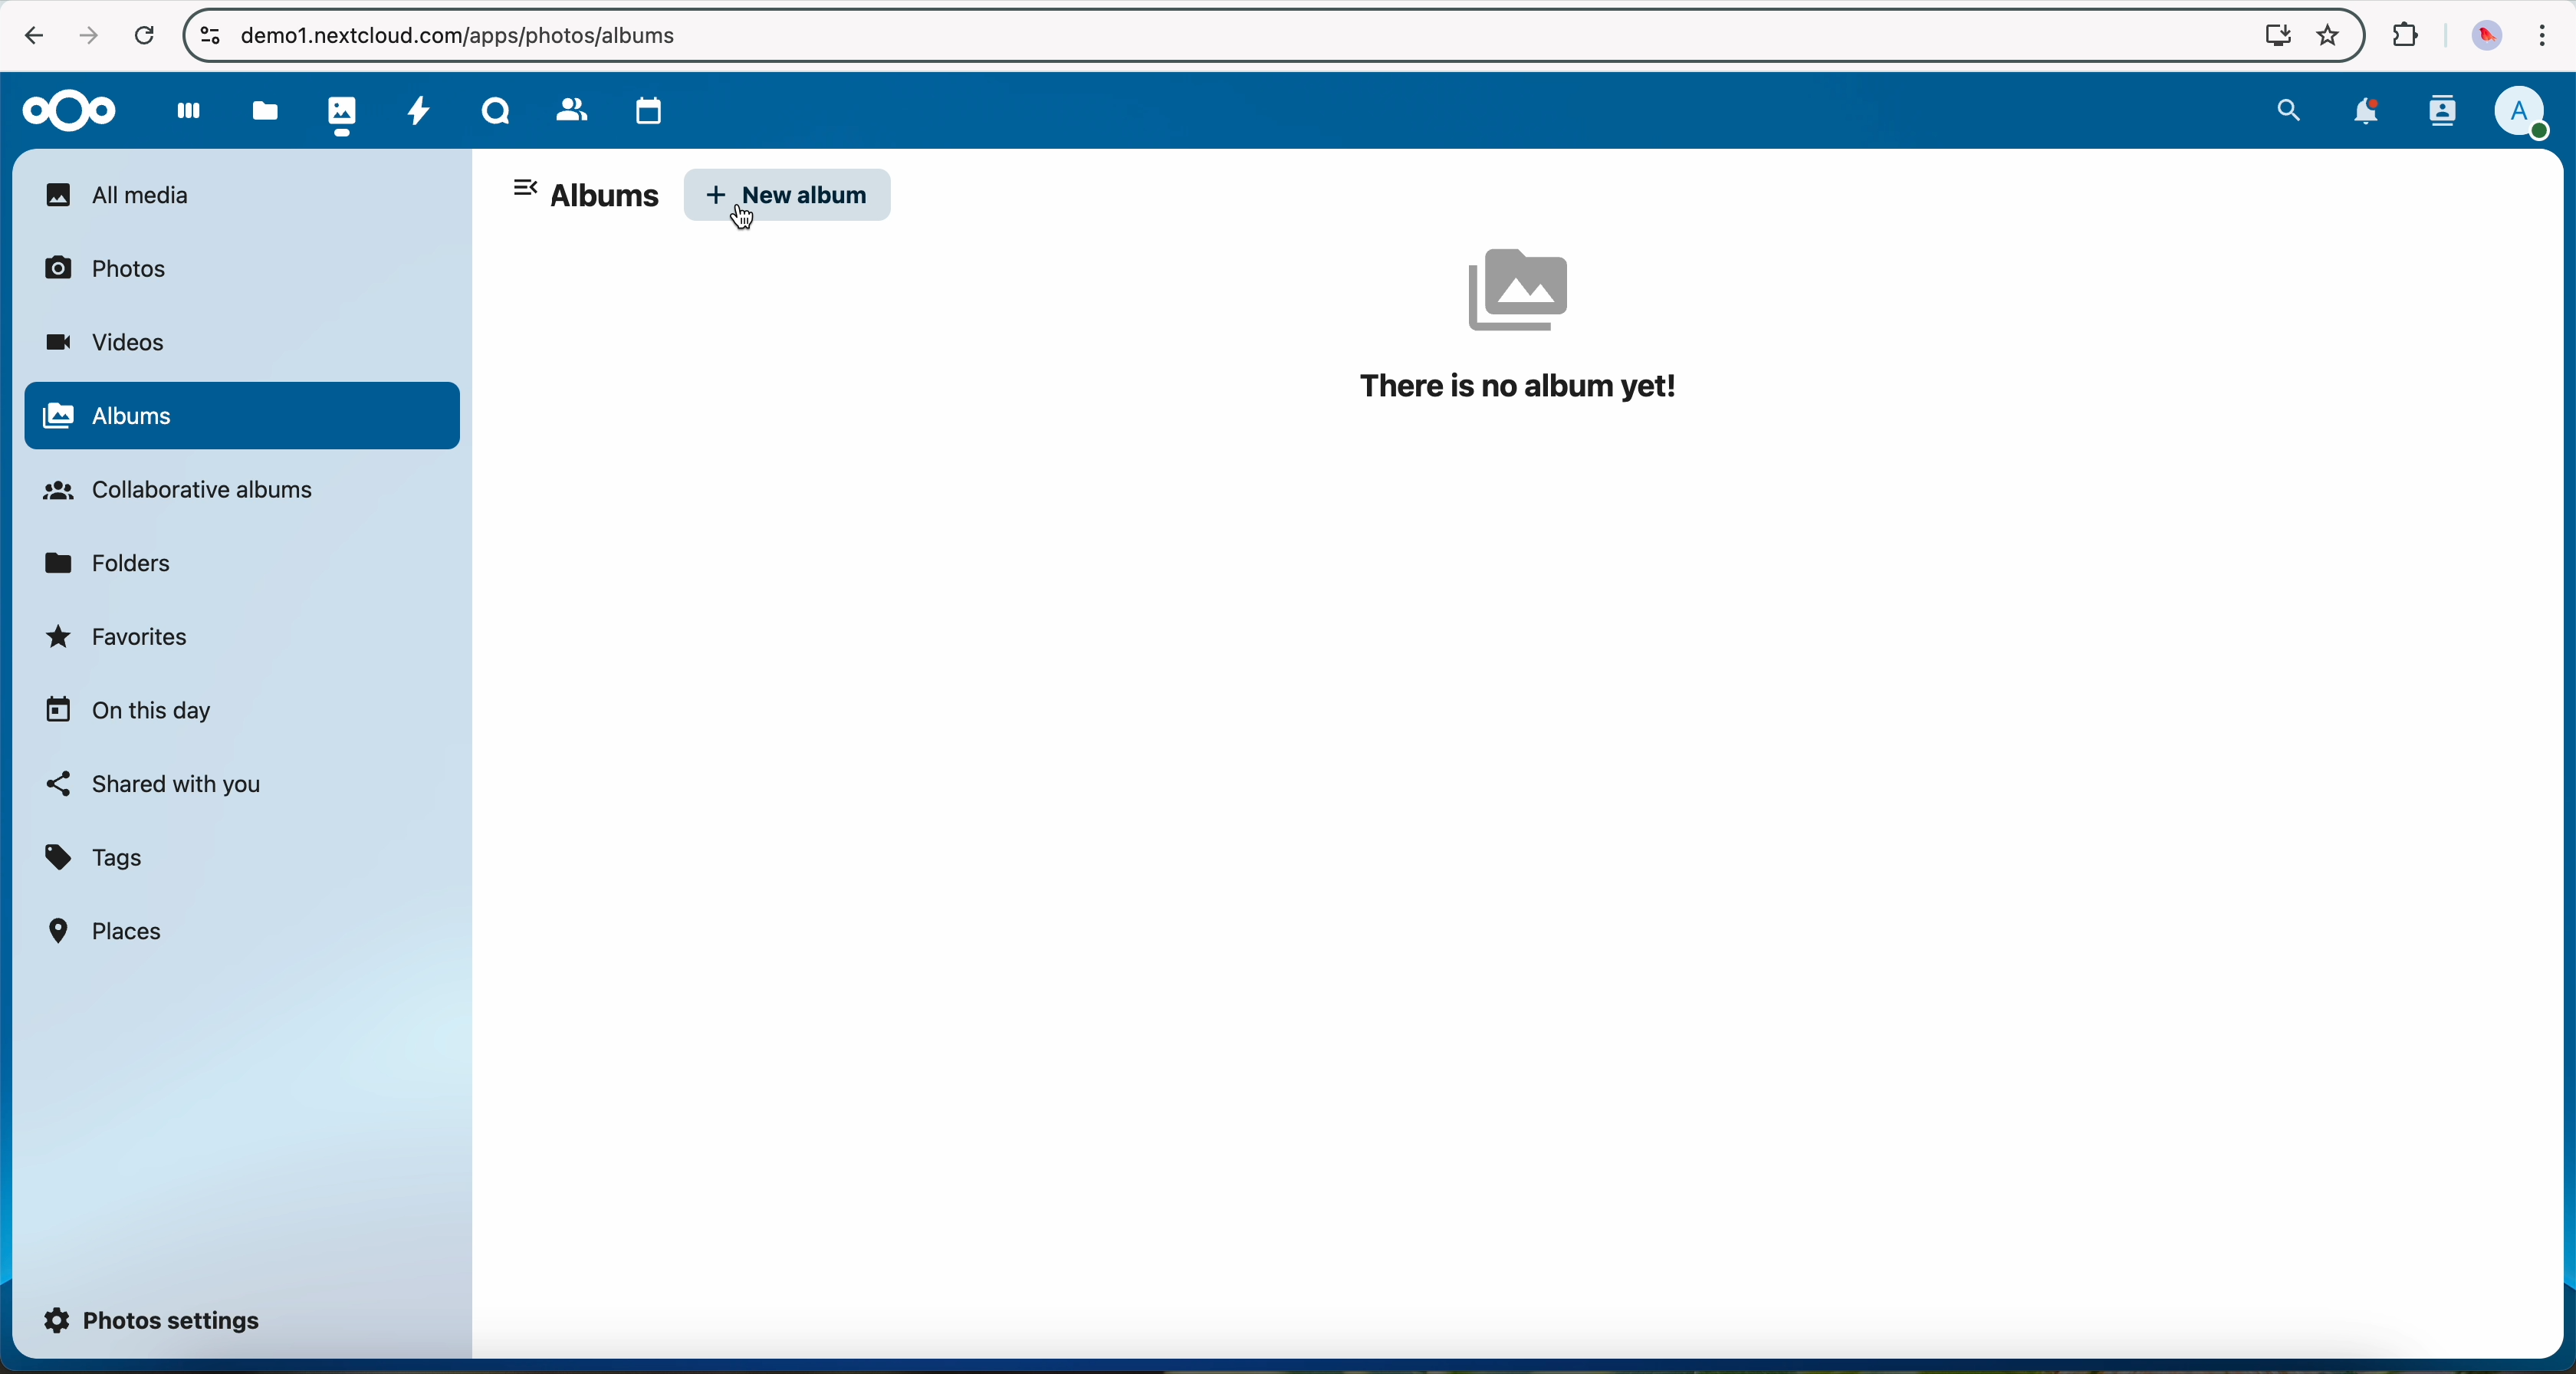  I want to click on controls, so click(209, 34).